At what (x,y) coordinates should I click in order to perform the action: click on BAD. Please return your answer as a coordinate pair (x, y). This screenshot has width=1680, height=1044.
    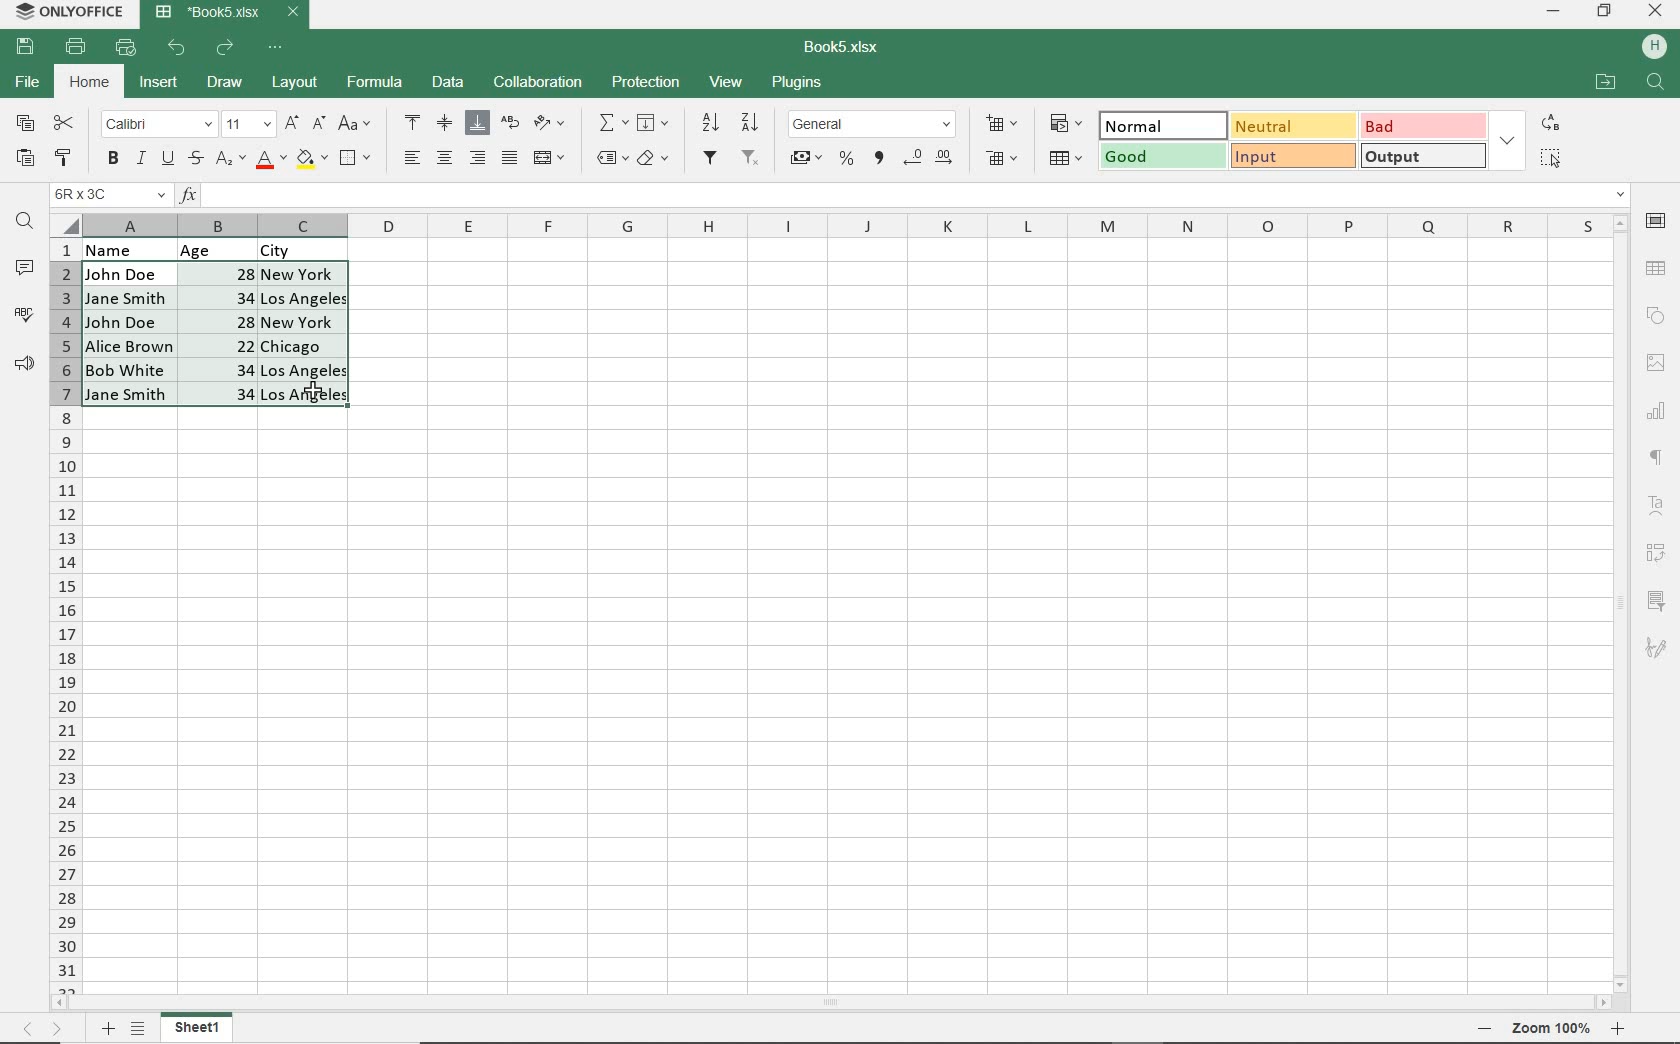
    Looking at the image, I should click on (1421, 125).